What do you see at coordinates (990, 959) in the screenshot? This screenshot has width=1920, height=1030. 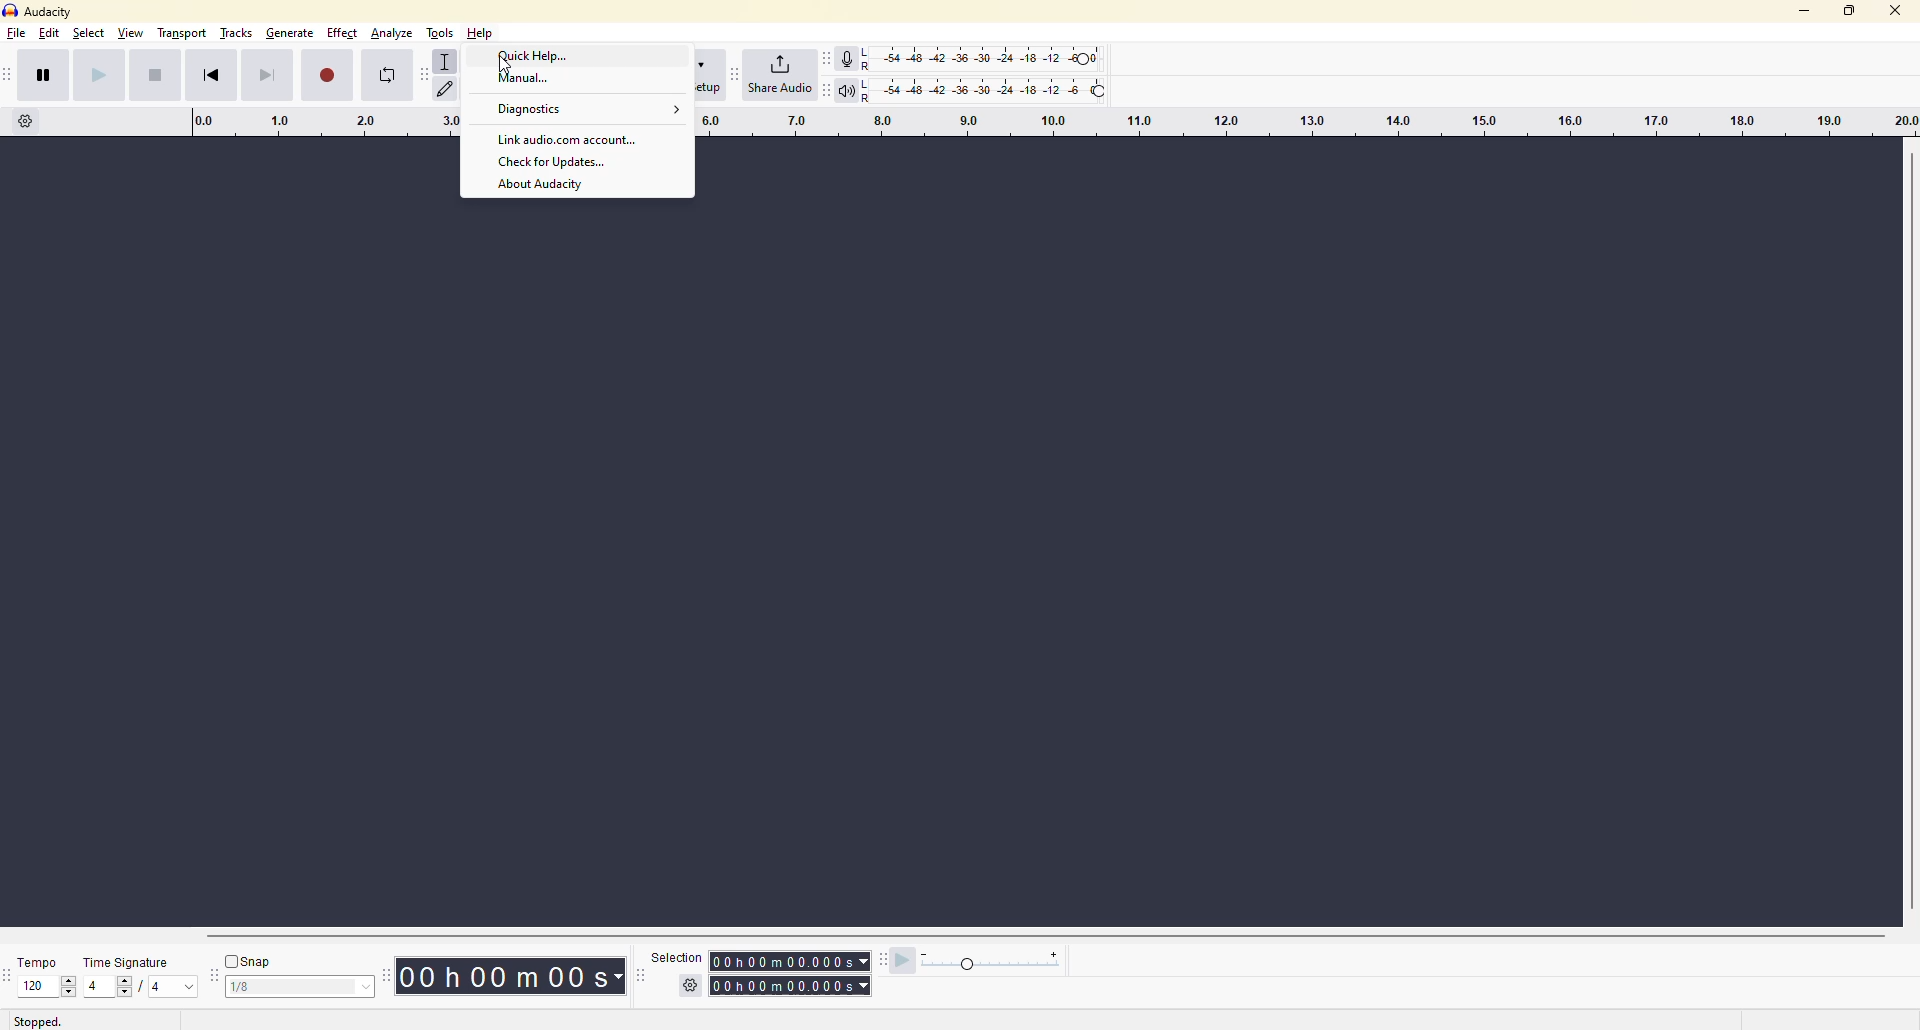 I see `playback speed` at bounding box center [990, 959].